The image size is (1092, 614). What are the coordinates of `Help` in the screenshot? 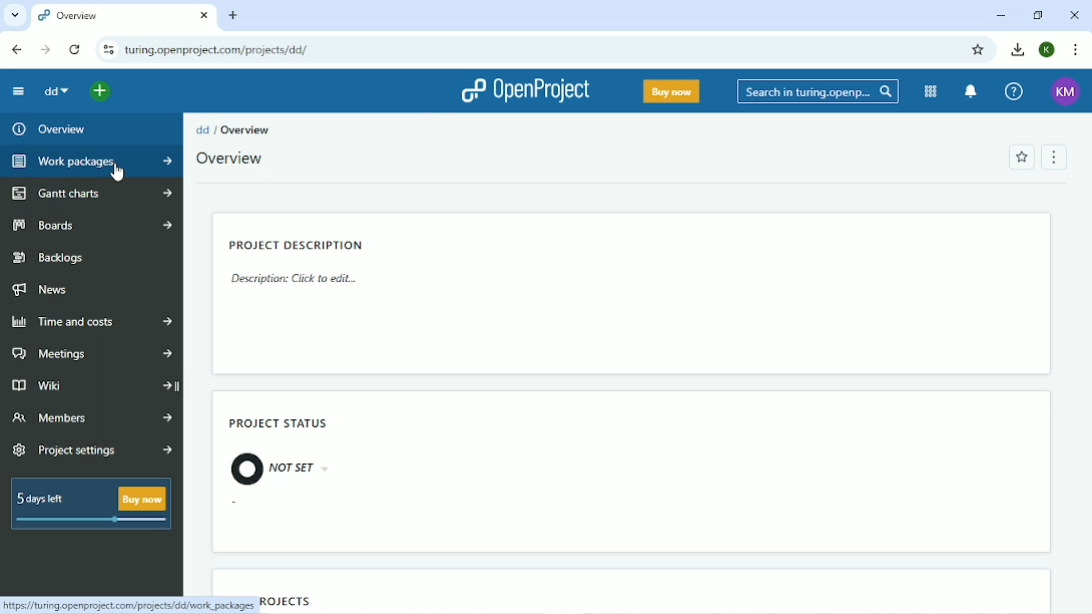 It's located at (1015, 91).